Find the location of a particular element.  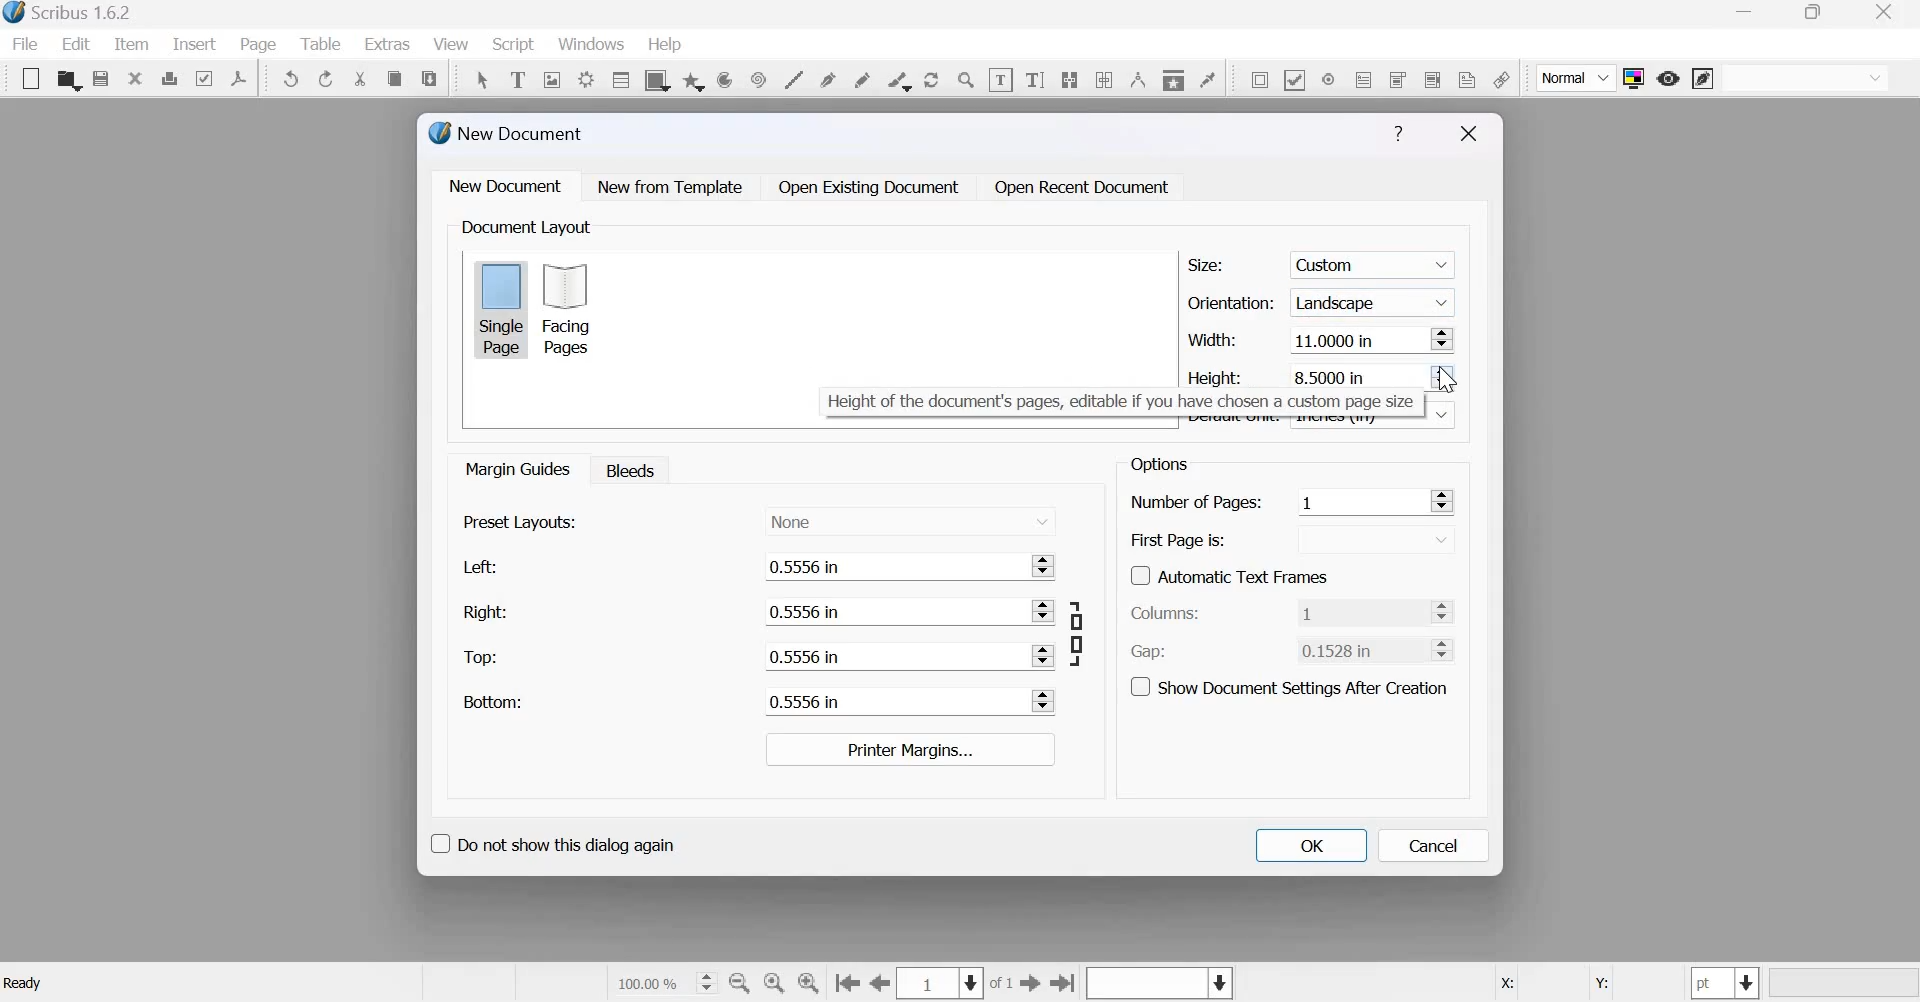

normal vision is located at coordinates (1806, 78).